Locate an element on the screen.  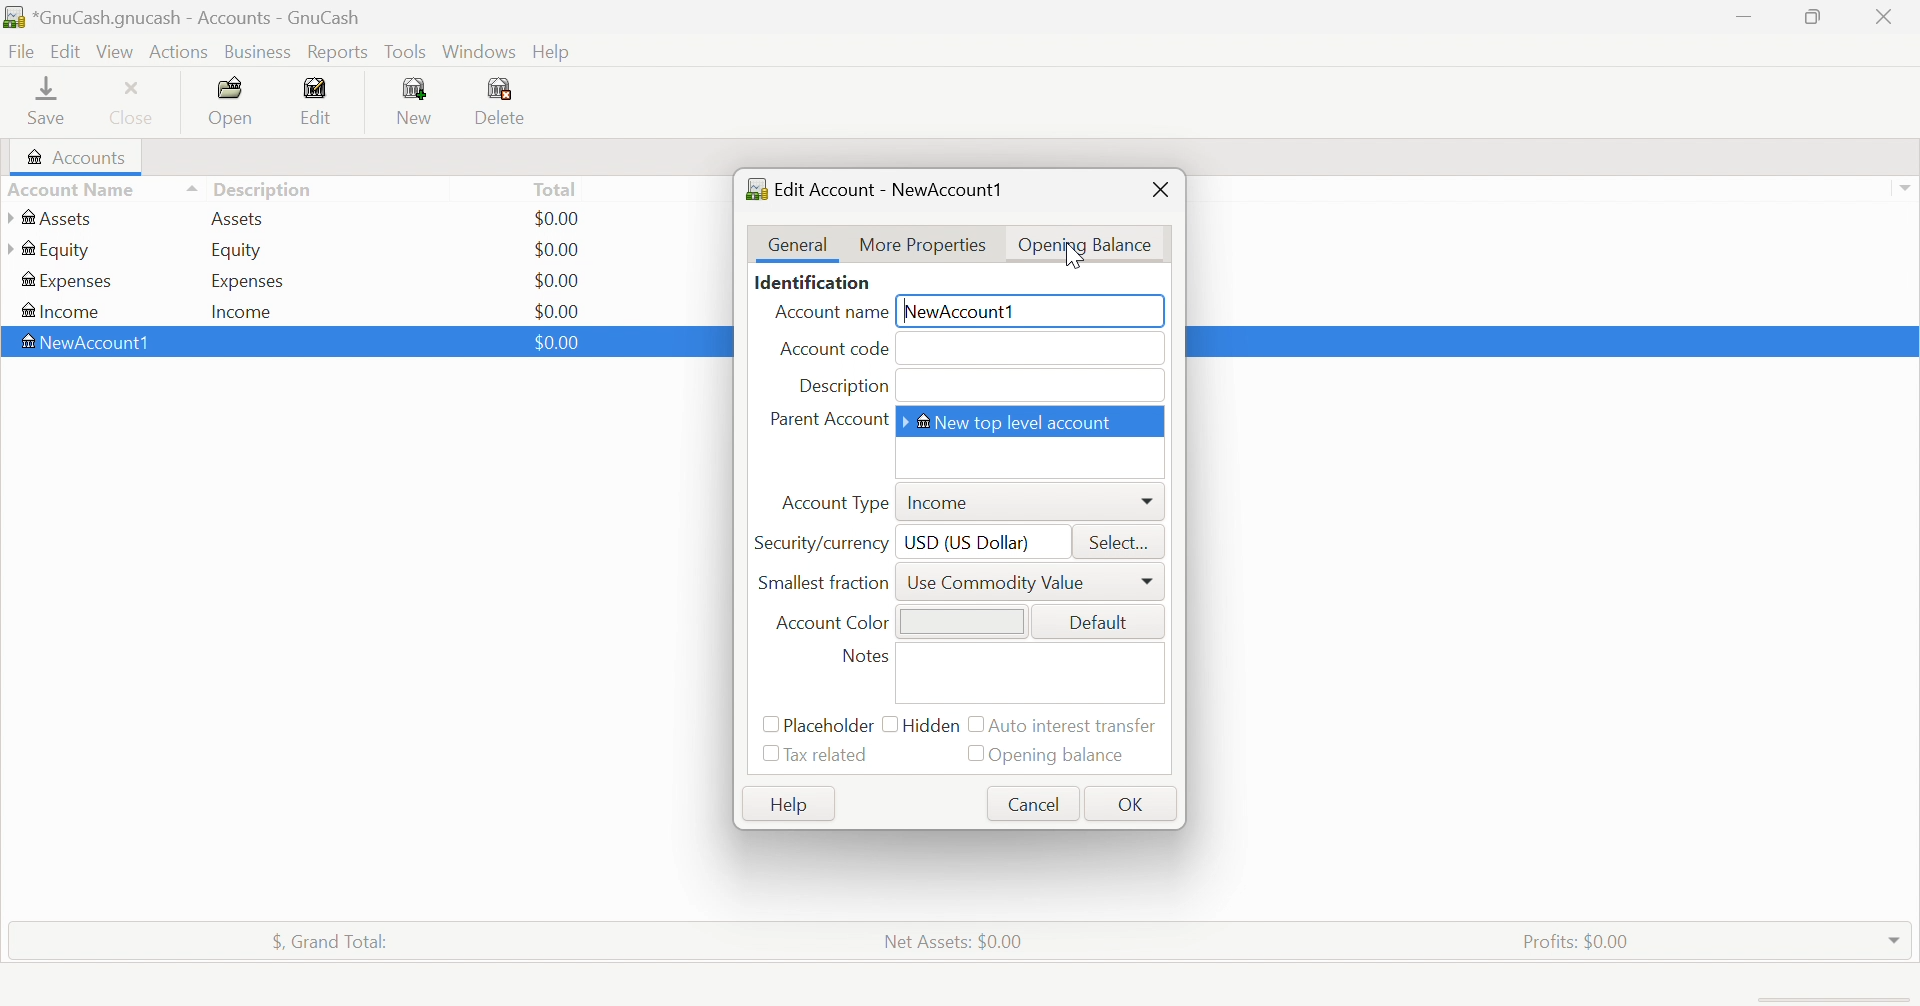
Help is located at coordinates (791, 803).